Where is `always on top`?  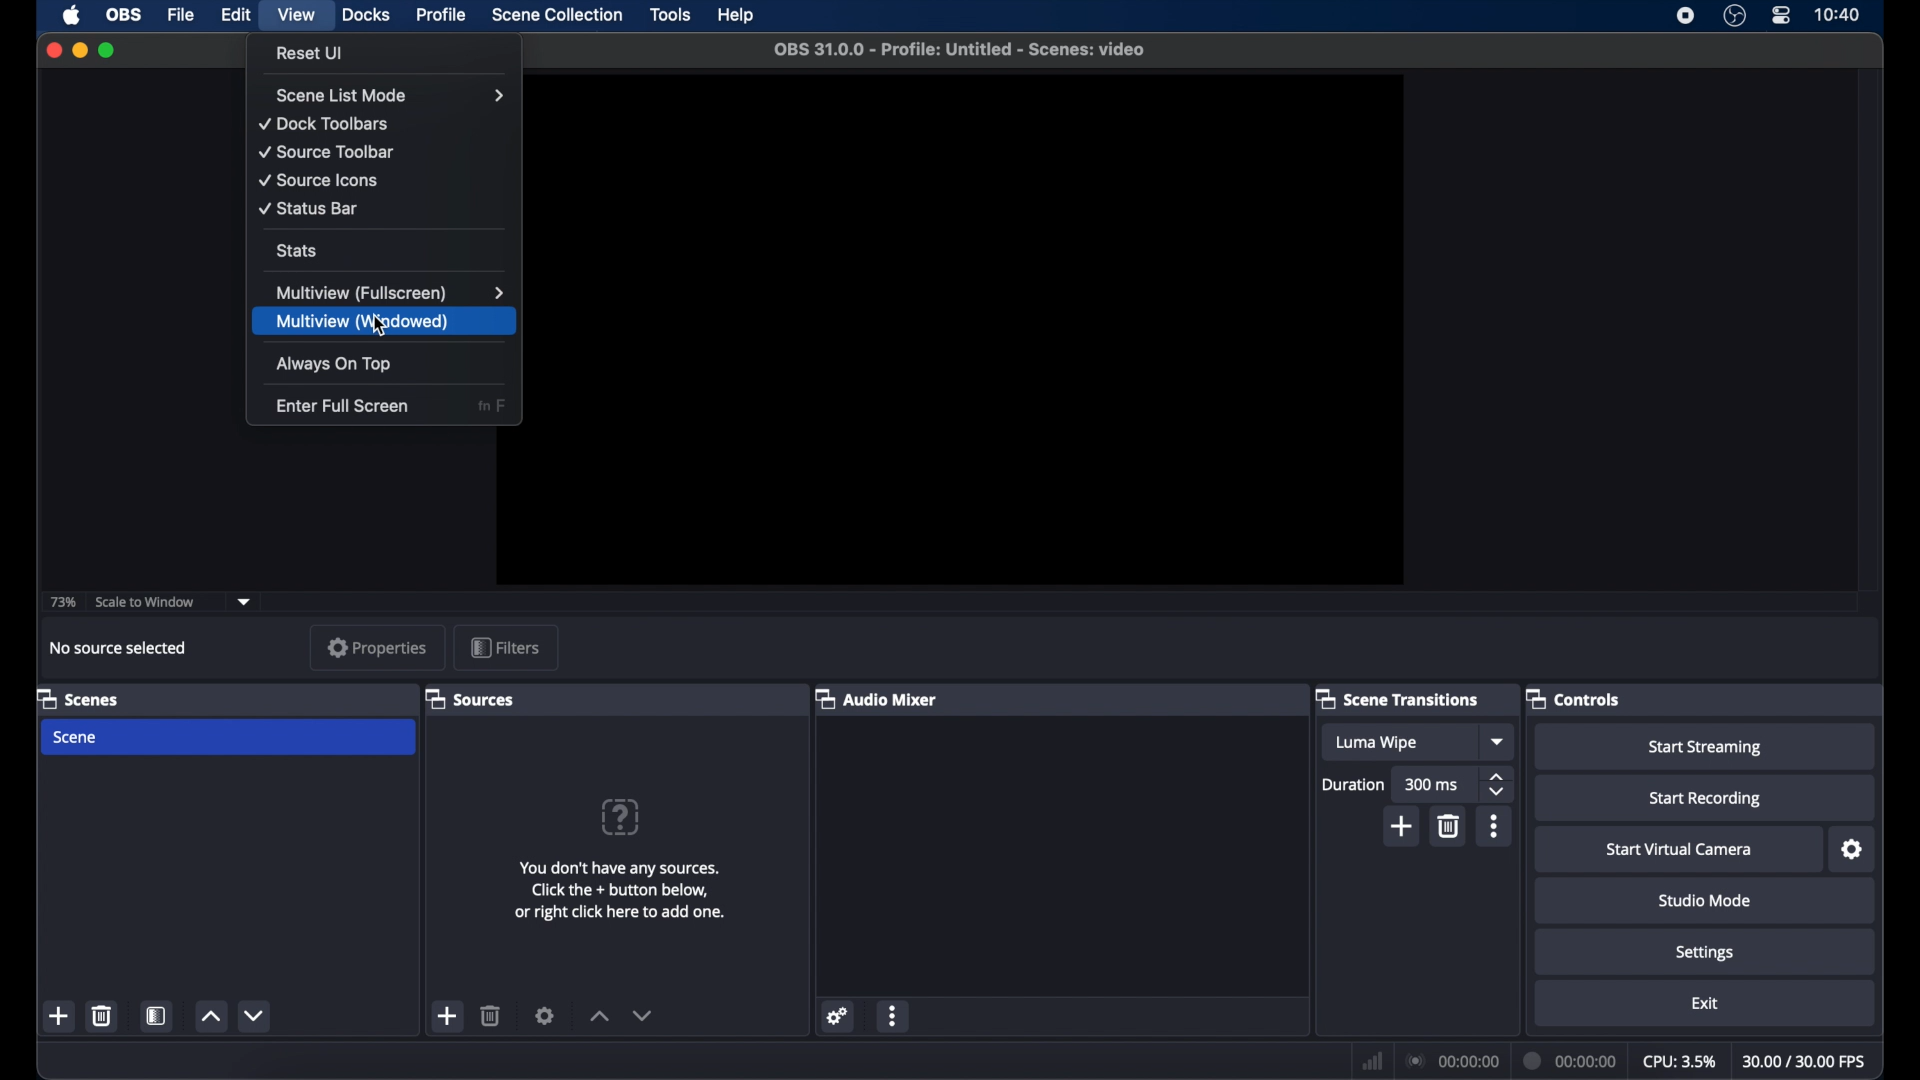 always on top is located at coordinates (335, 365).